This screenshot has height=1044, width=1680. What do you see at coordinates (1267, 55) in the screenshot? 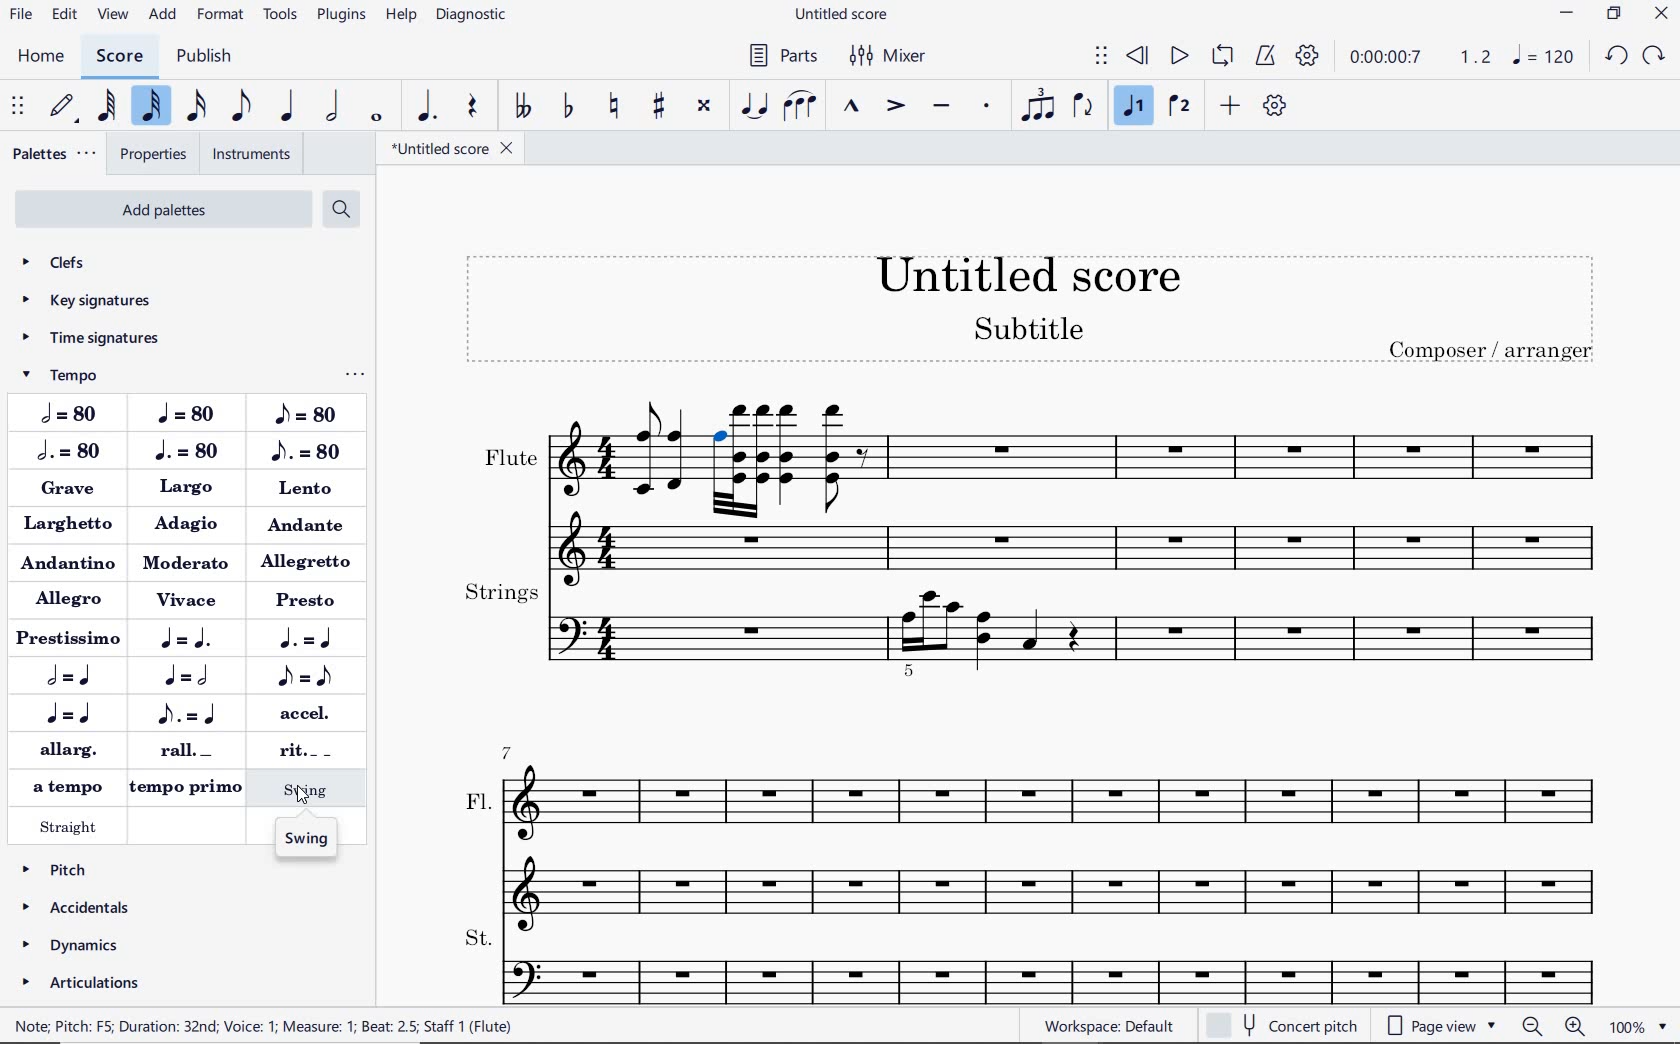
I see `METRONOME` at bounding box center [1267, 55].